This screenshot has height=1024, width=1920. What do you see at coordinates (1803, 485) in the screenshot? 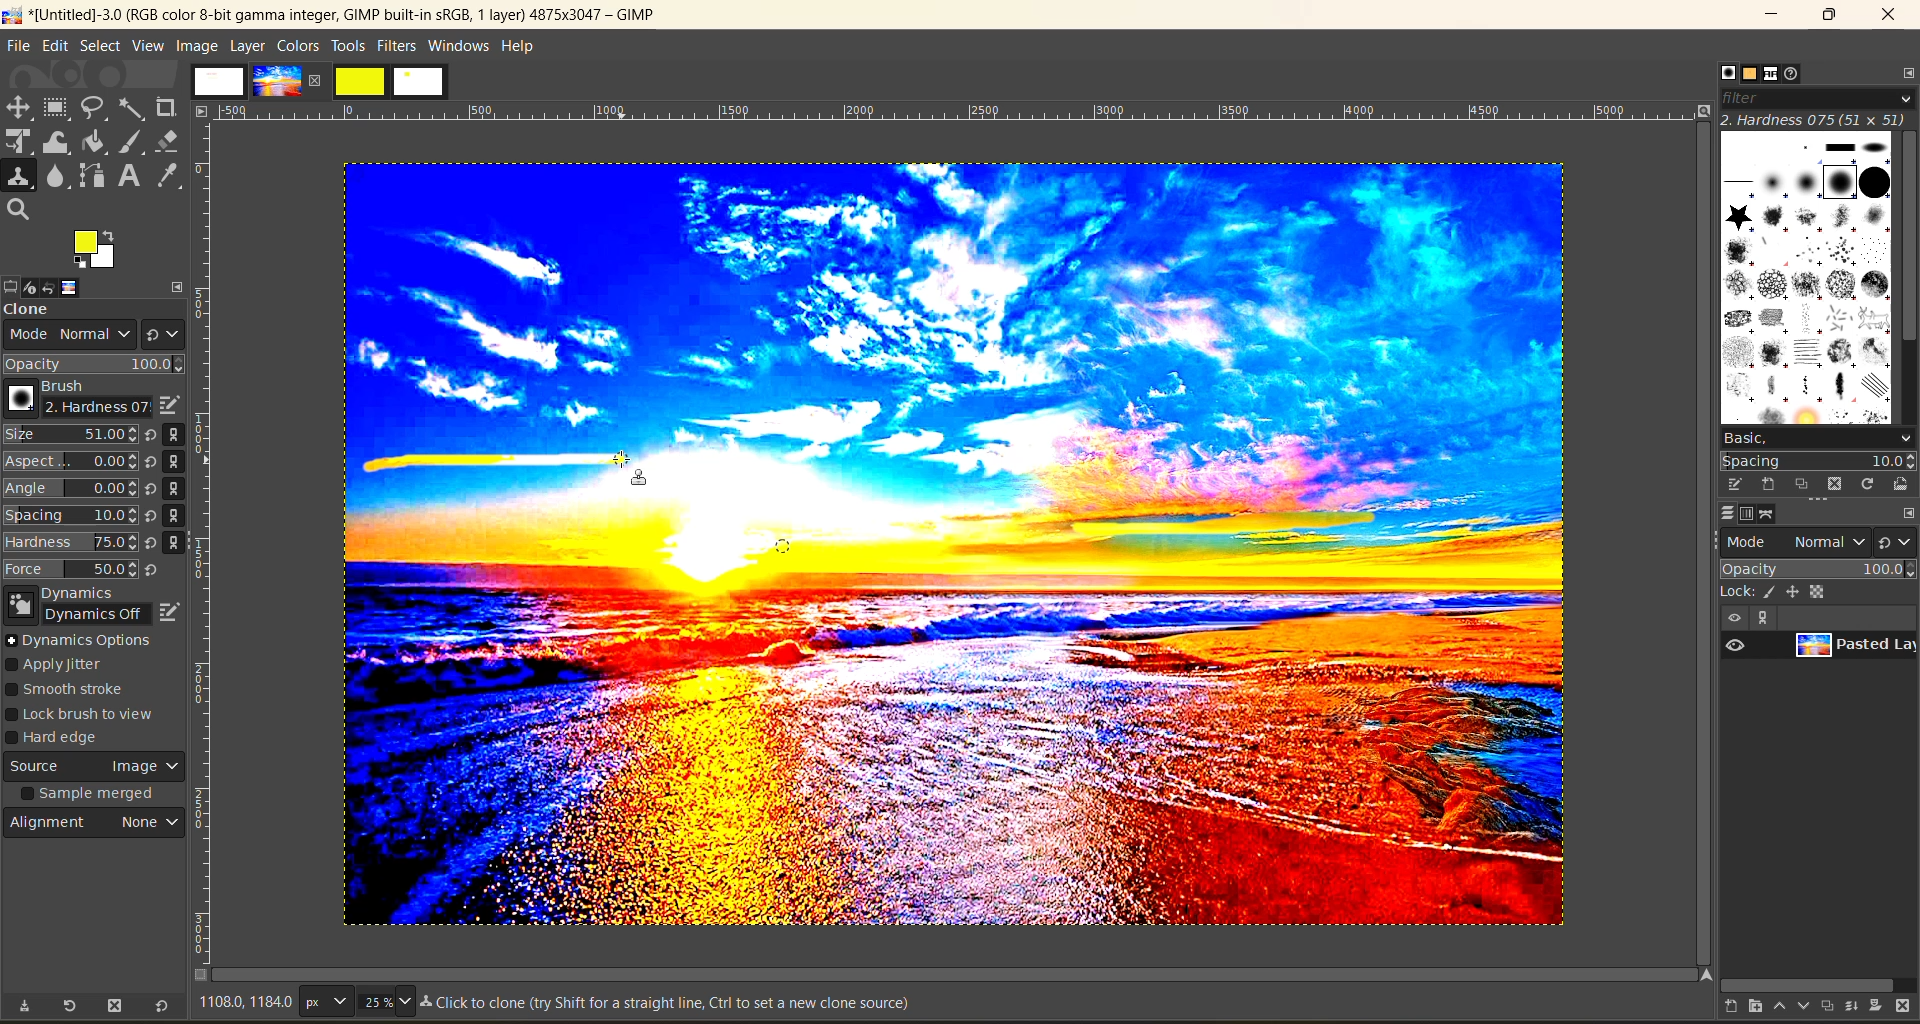
I see `duplicate this brush` at bounding box center [1803, 485].